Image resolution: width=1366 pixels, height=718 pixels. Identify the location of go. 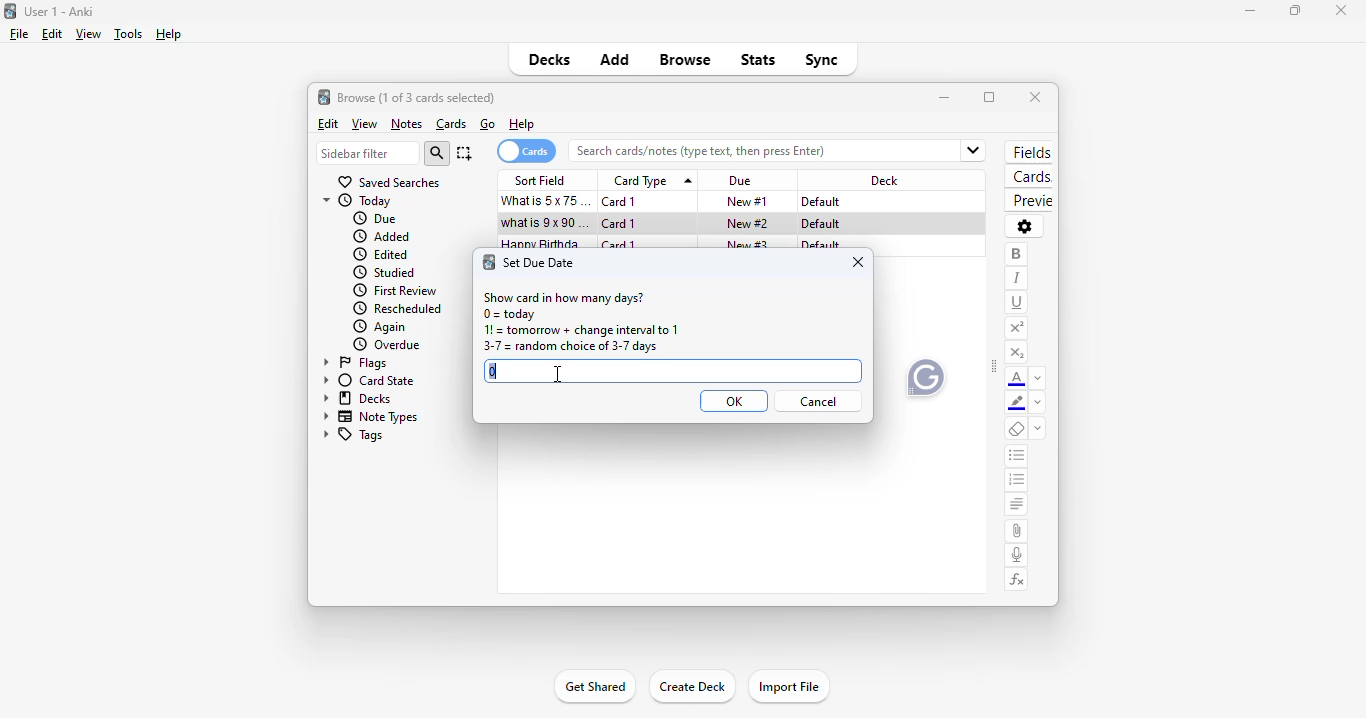
(488, 124).